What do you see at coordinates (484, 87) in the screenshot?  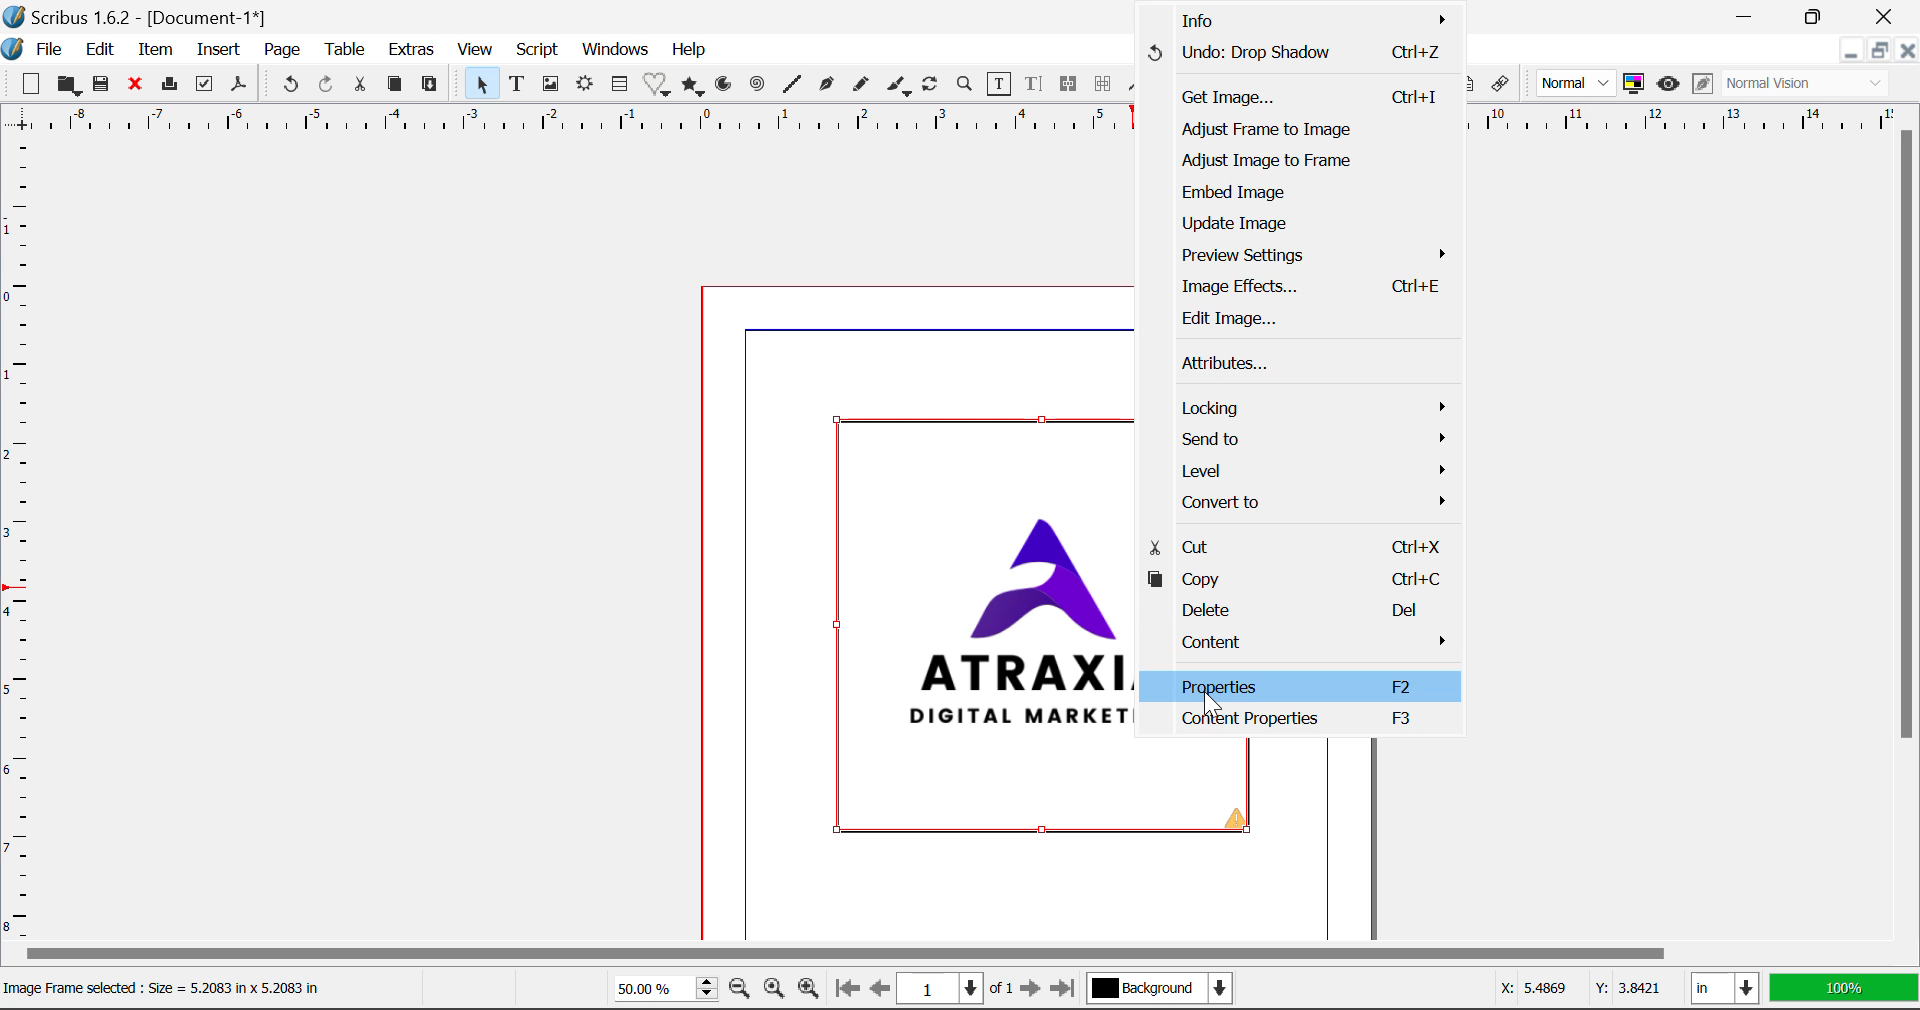 I see `Select` at bounding box center [484, 87].